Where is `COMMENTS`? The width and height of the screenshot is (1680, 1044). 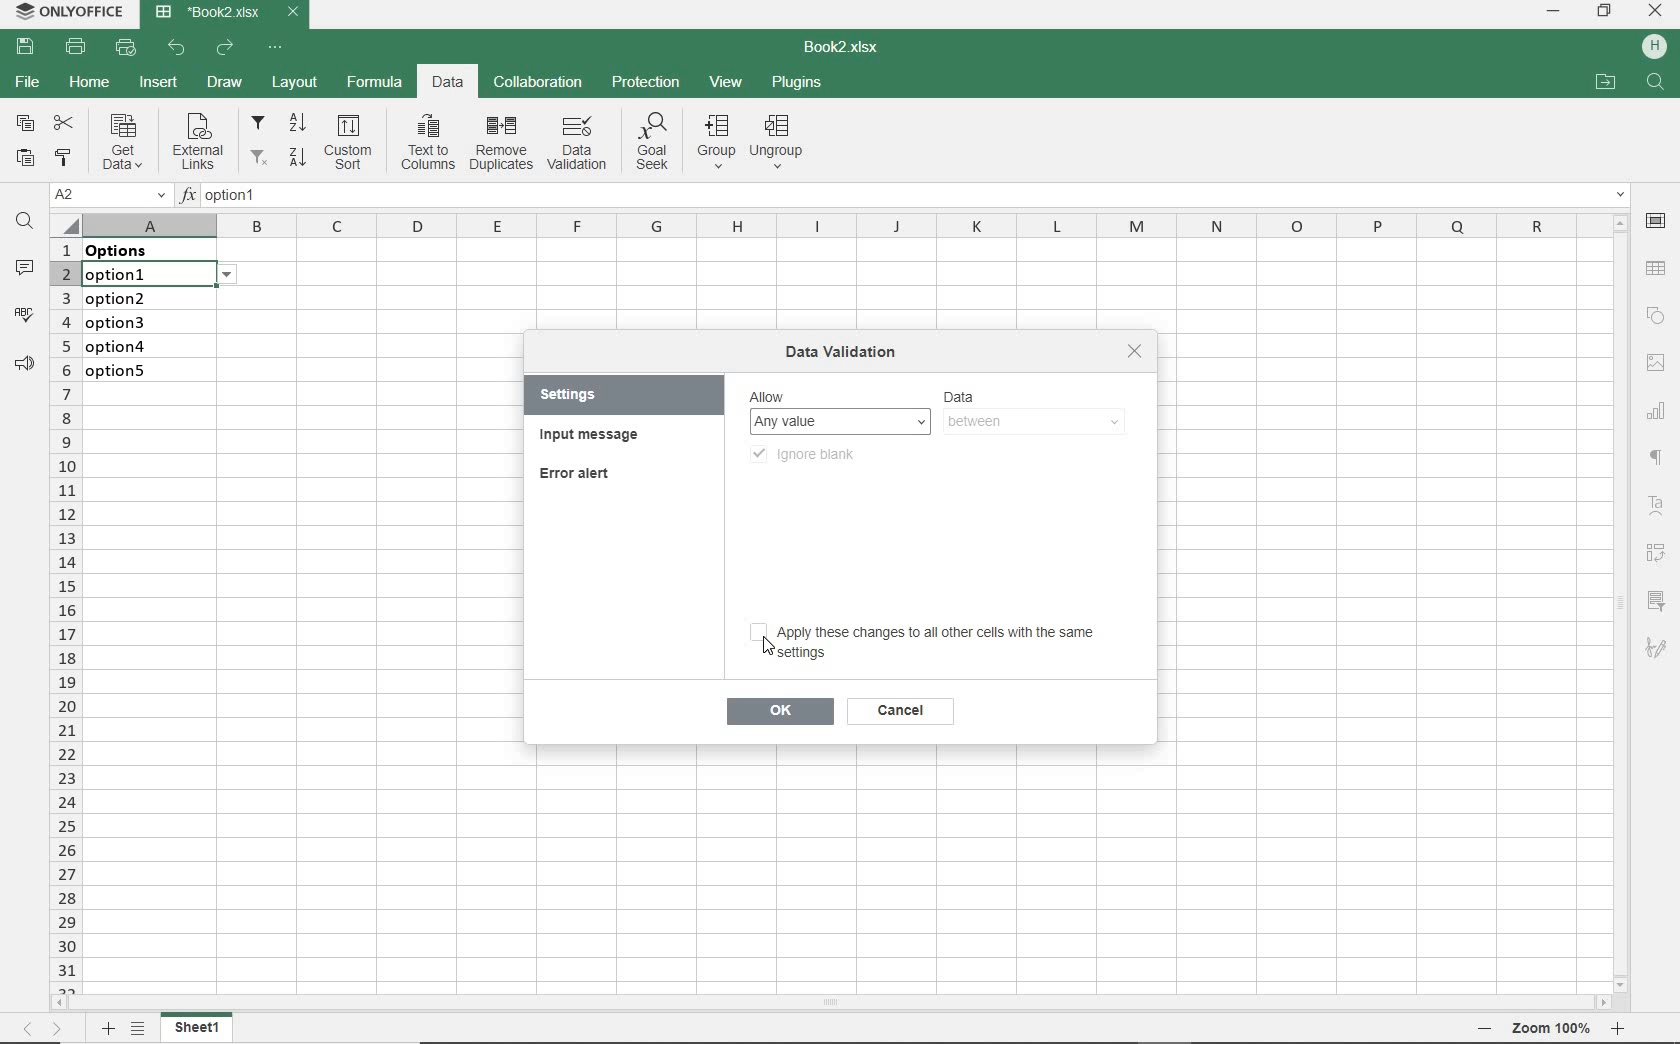 COMMENTS is located at coordinates (25, 268).